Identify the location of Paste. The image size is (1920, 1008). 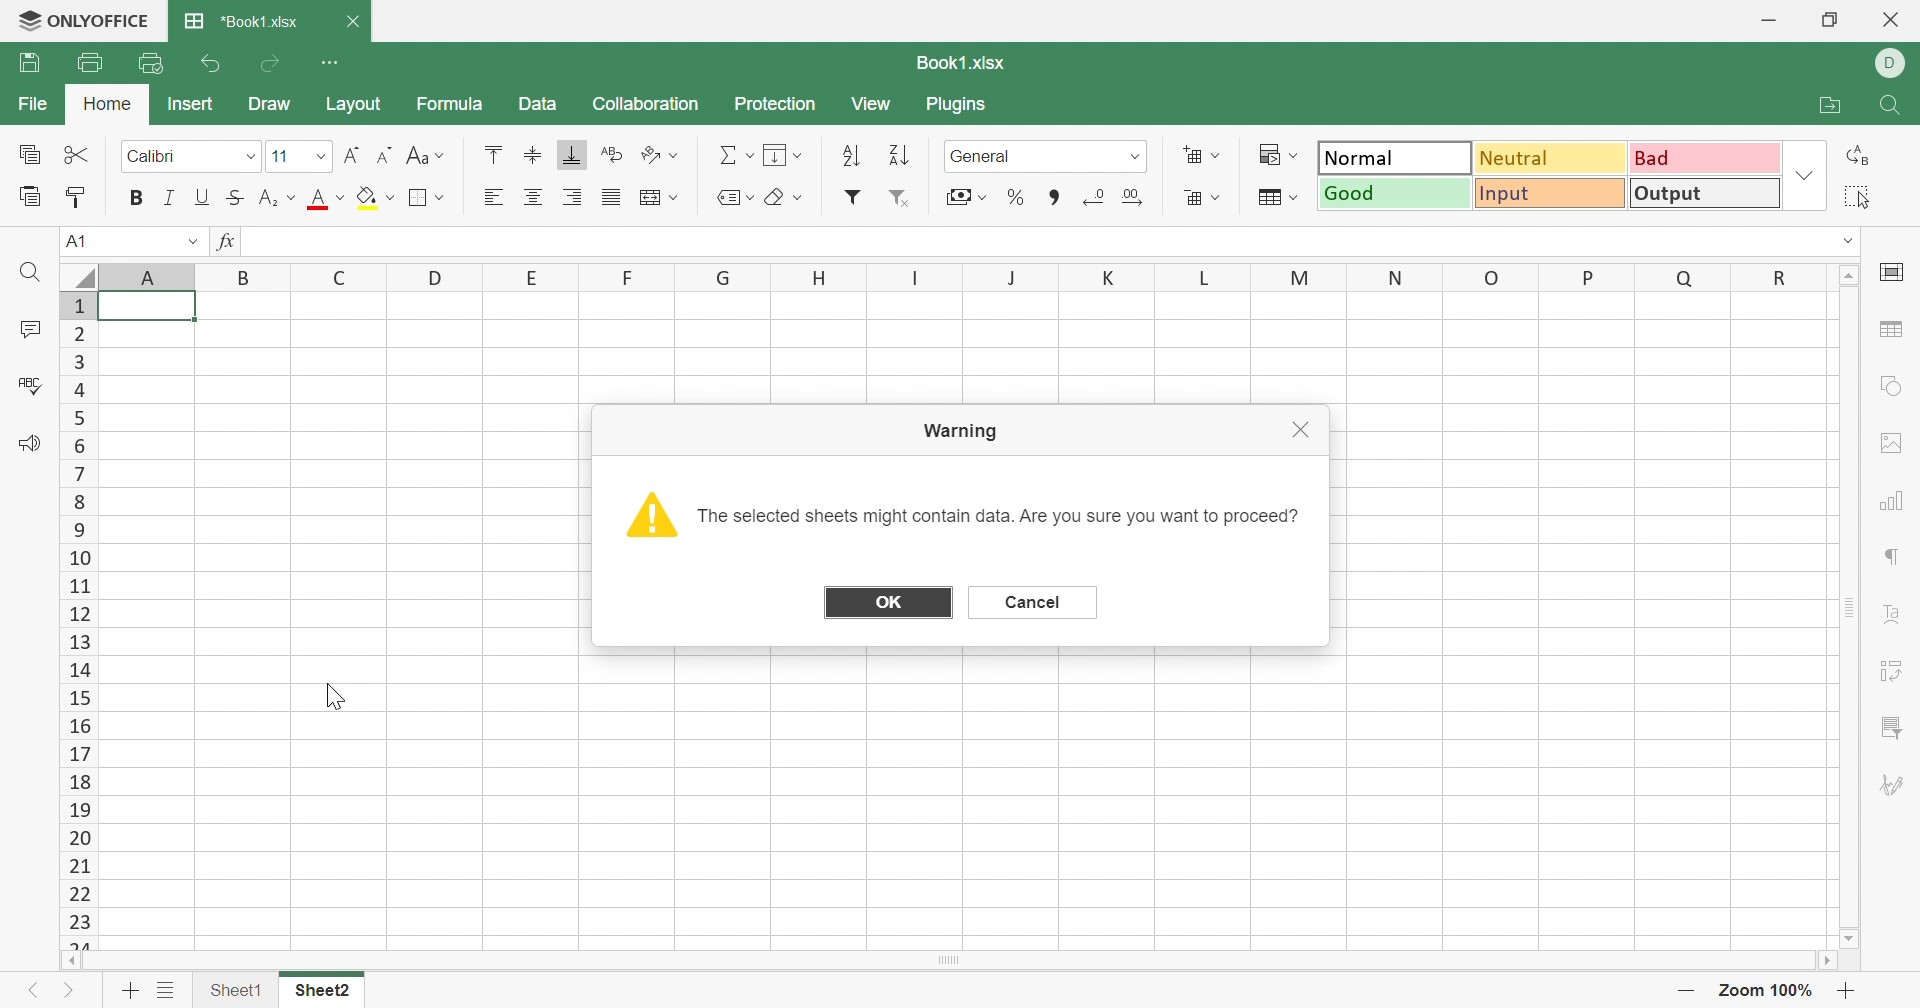
(28, 194).